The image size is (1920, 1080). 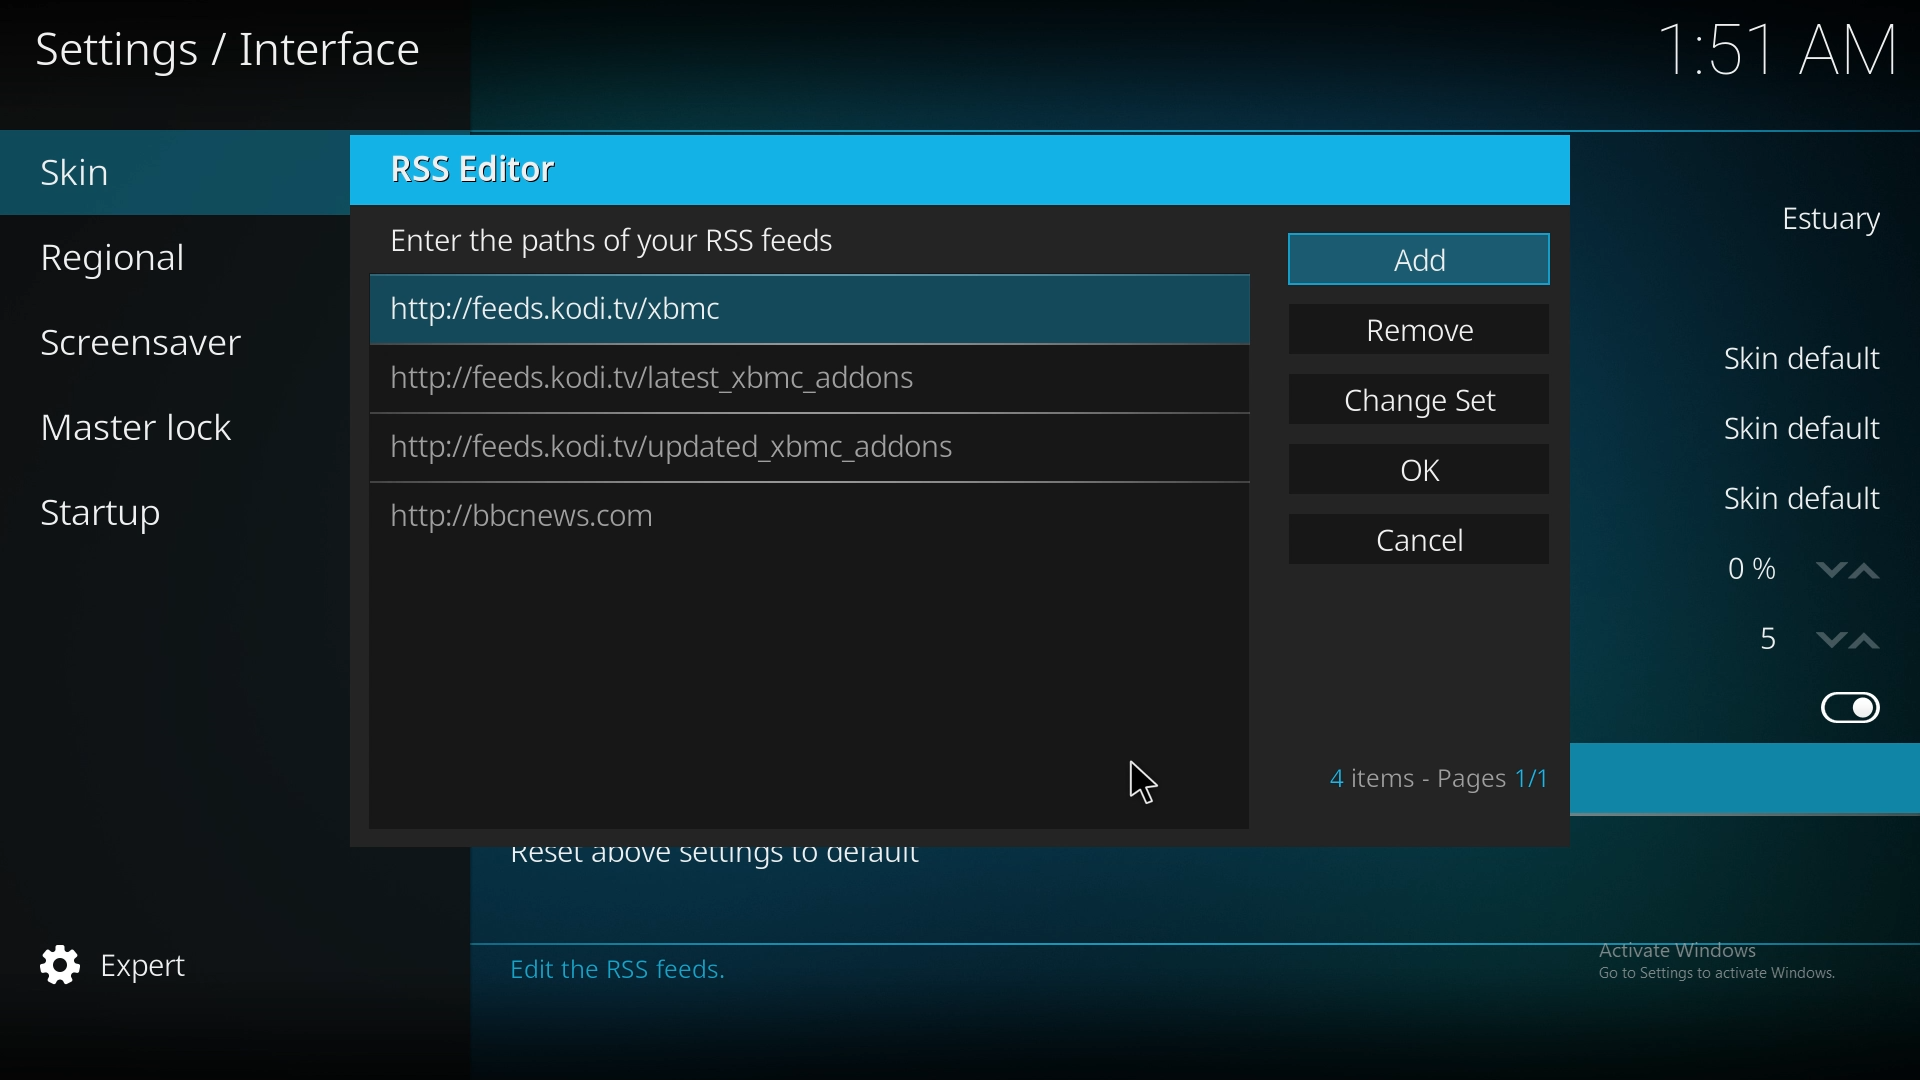 What do you see at coordinates (1422, 330) in the screenshot?
I see `remove` at bounding box center [1422, 330].